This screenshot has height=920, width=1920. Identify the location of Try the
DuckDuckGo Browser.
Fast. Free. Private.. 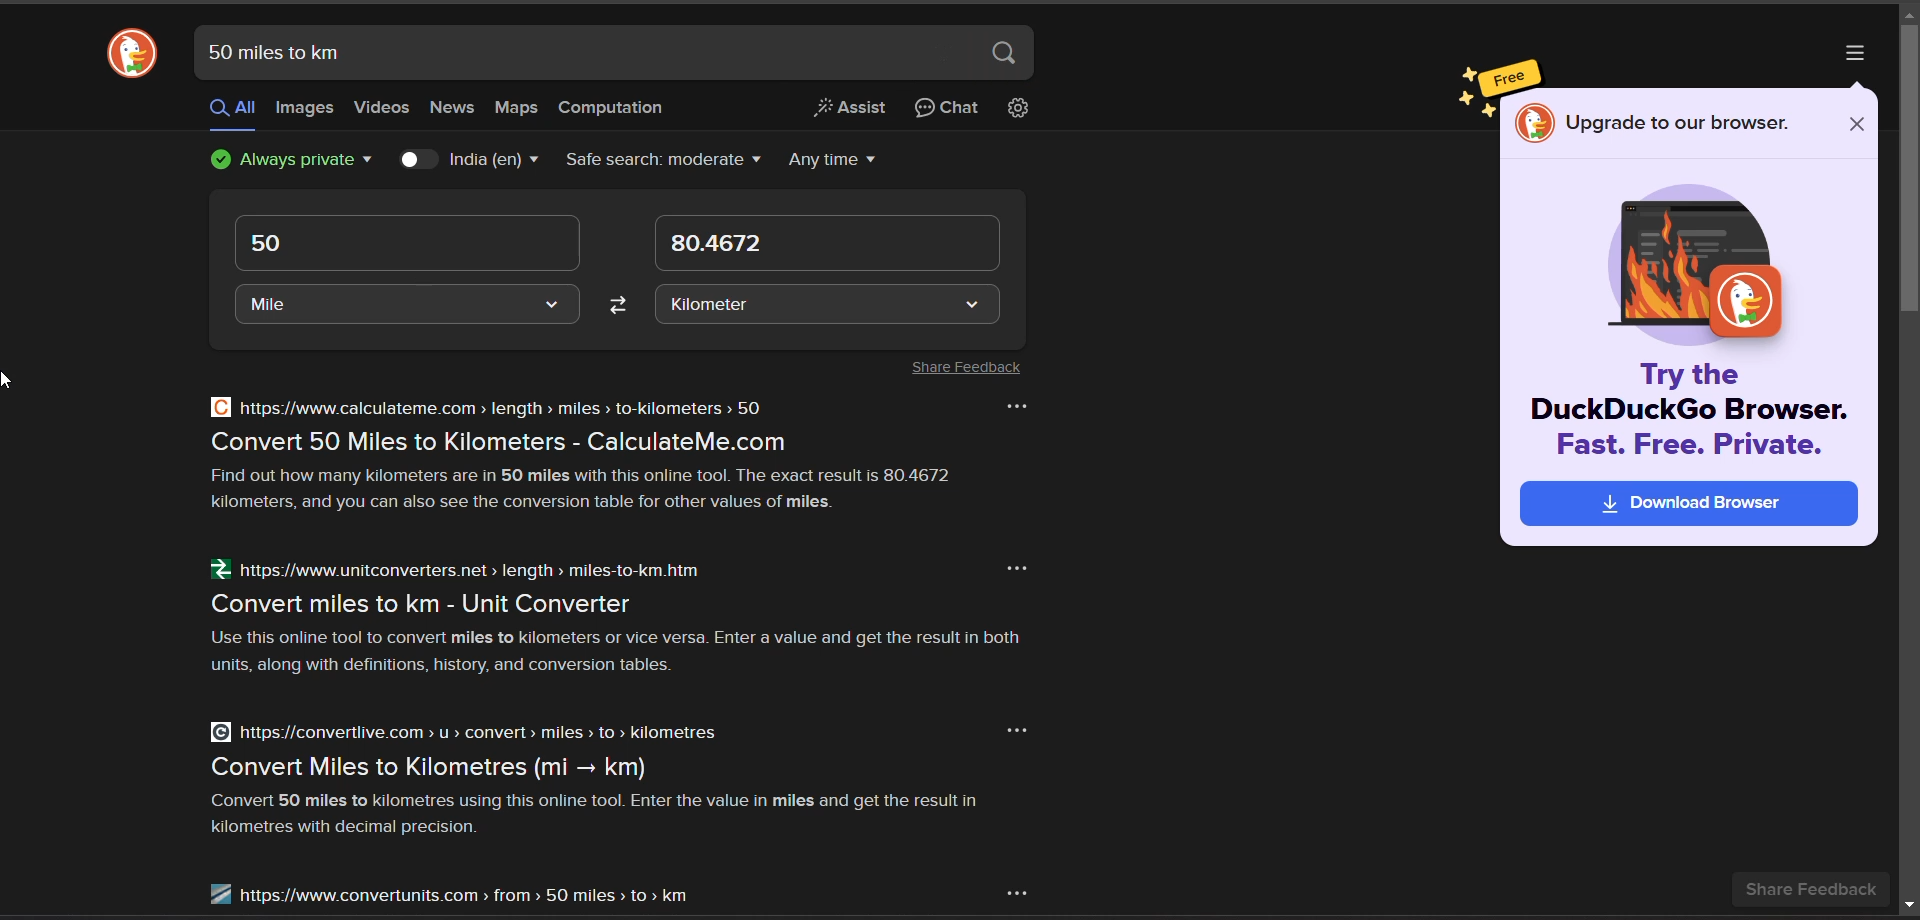
(1694, 410).